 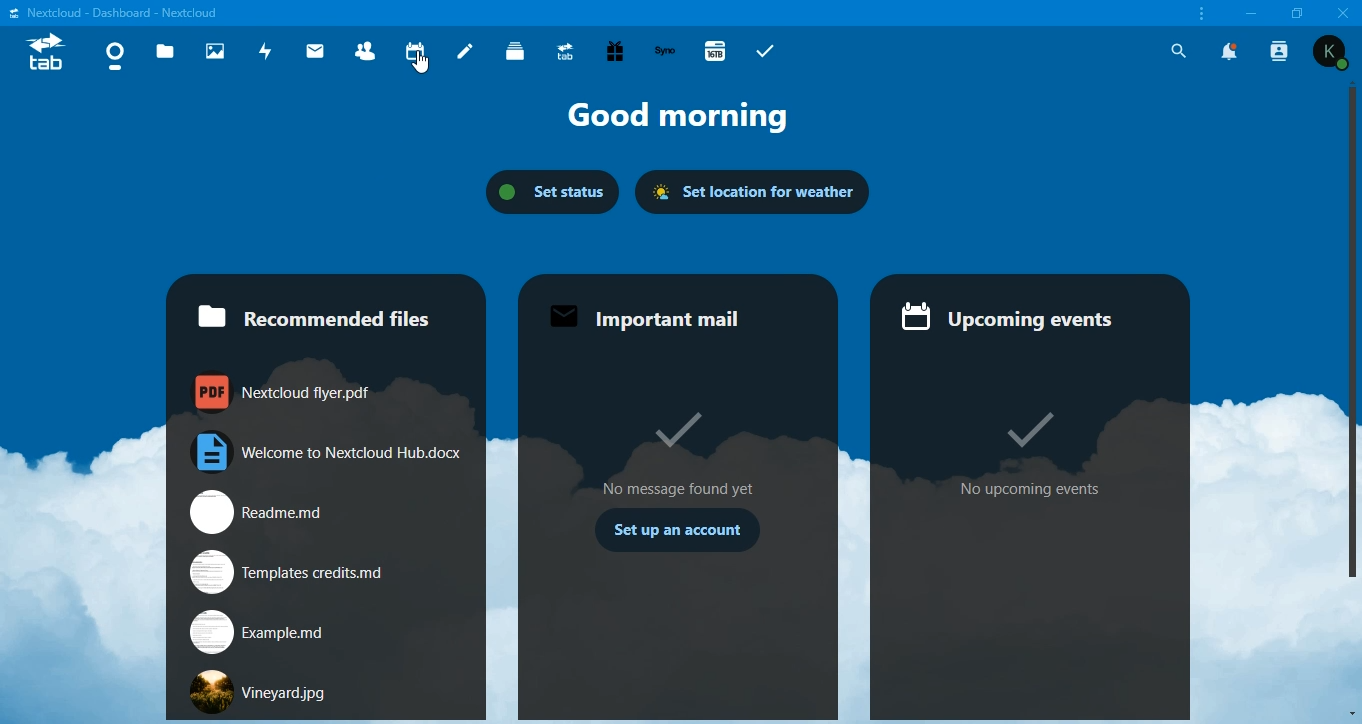 What do you see at coordinates (1032, 490) in the screenshot?
I see `No upcoming events` at bounding box center [1032, 490].